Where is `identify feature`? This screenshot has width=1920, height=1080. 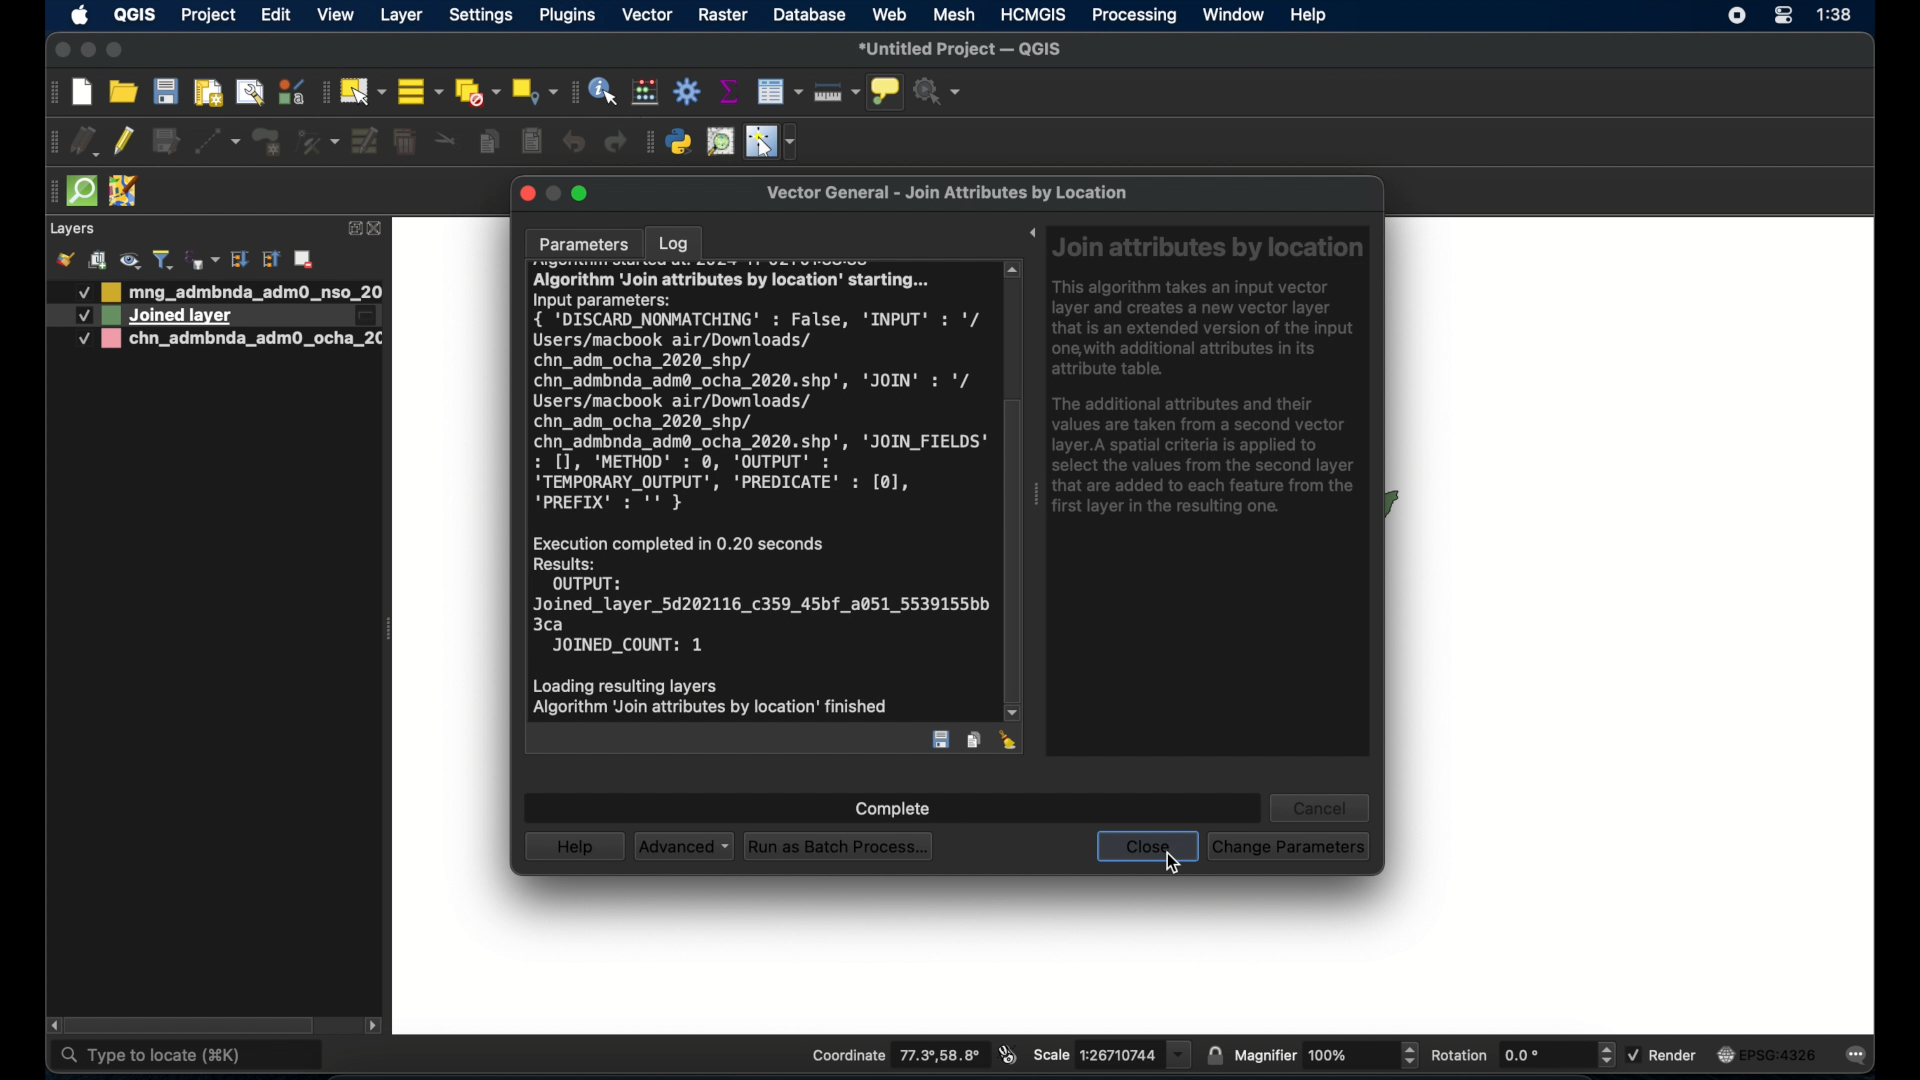
identify feature is located at coordinates (602, 91).